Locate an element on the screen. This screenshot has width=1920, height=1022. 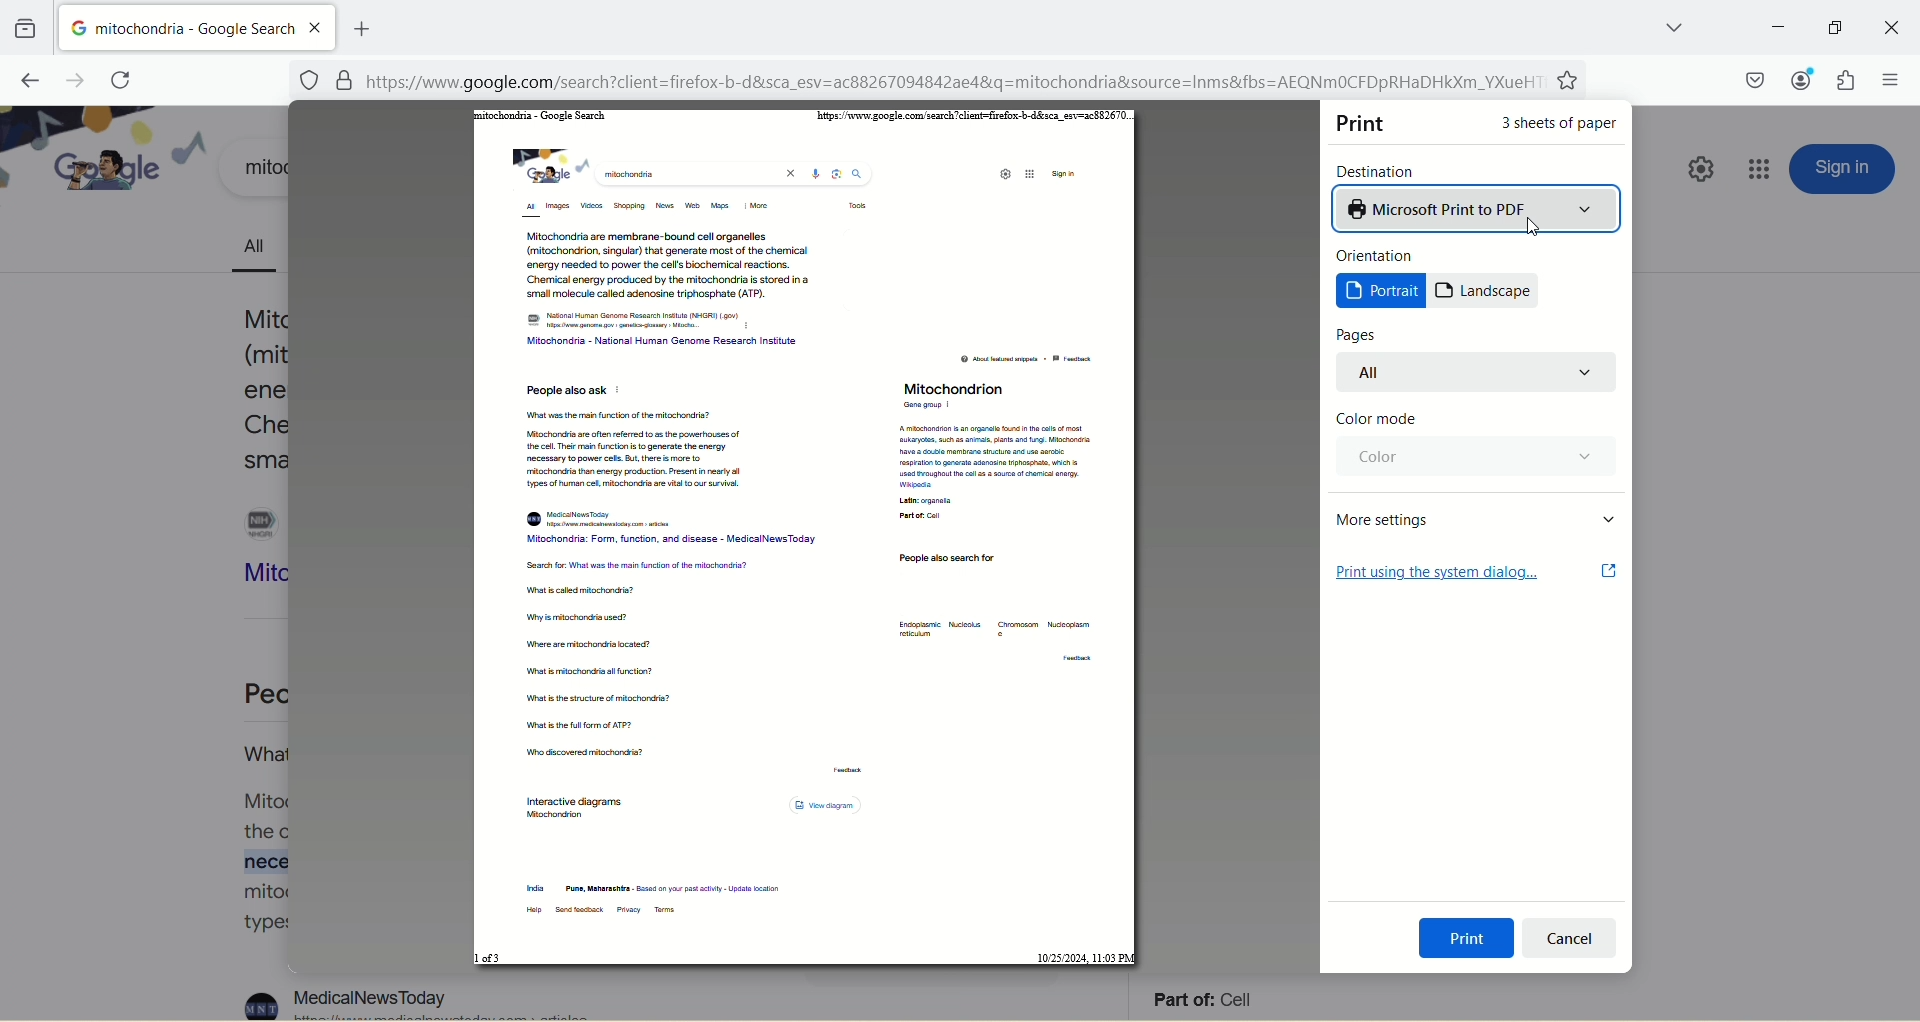
color is located at coordinates (1472, 457).